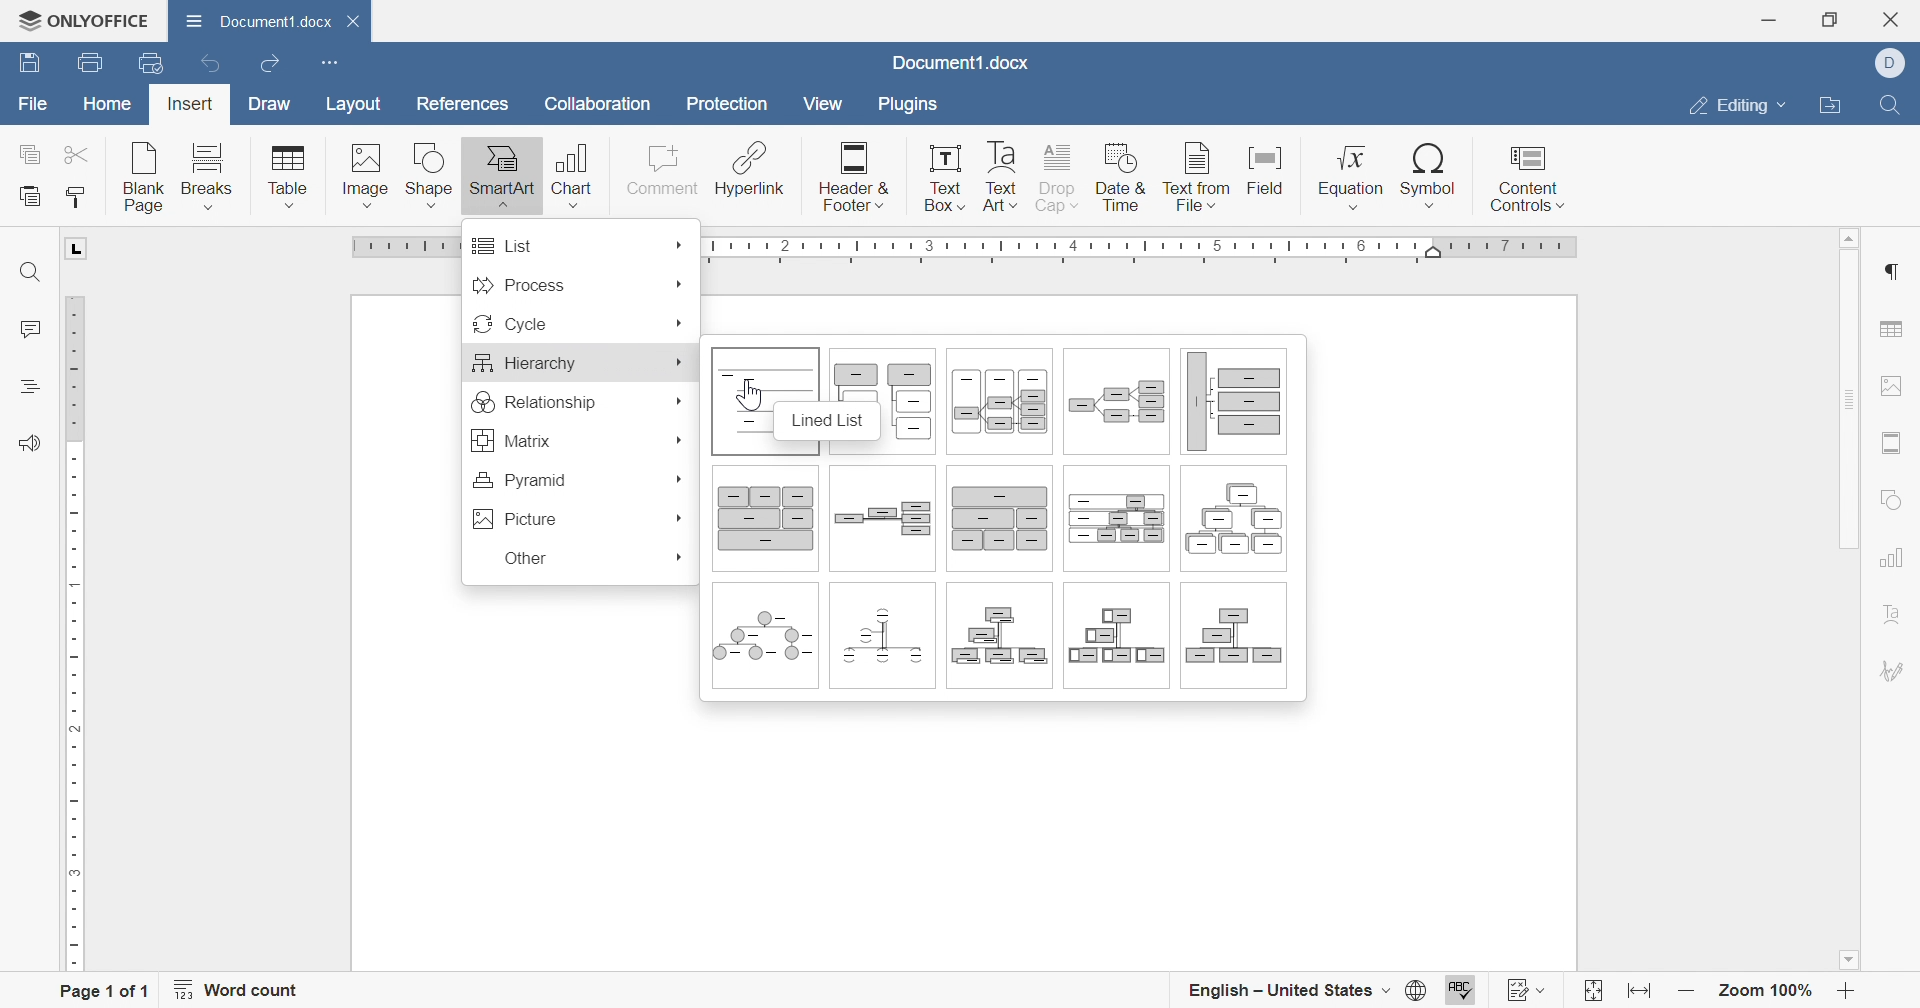 The height and width of the screenshot is (1008, 1920). I want to click on Open file location, so click(1827, 106).